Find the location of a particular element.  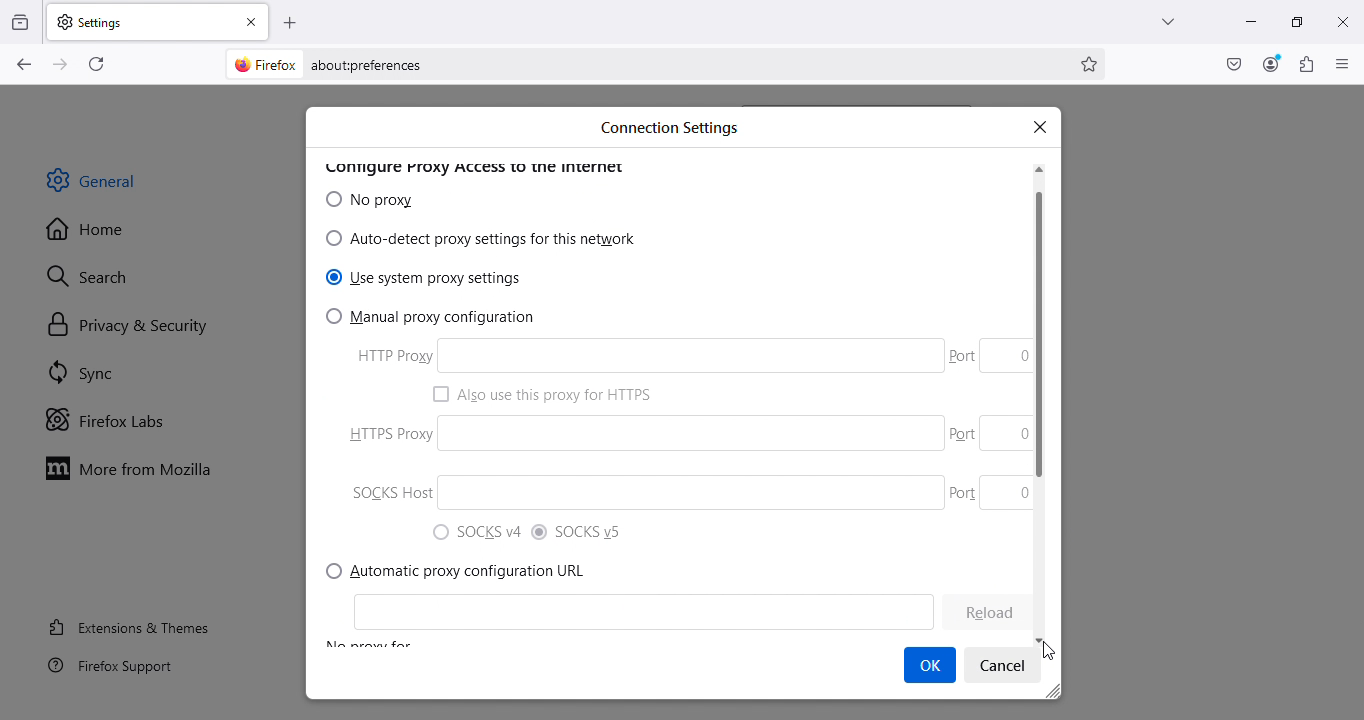

Cleon 0 is located at coordinates (978, 352).